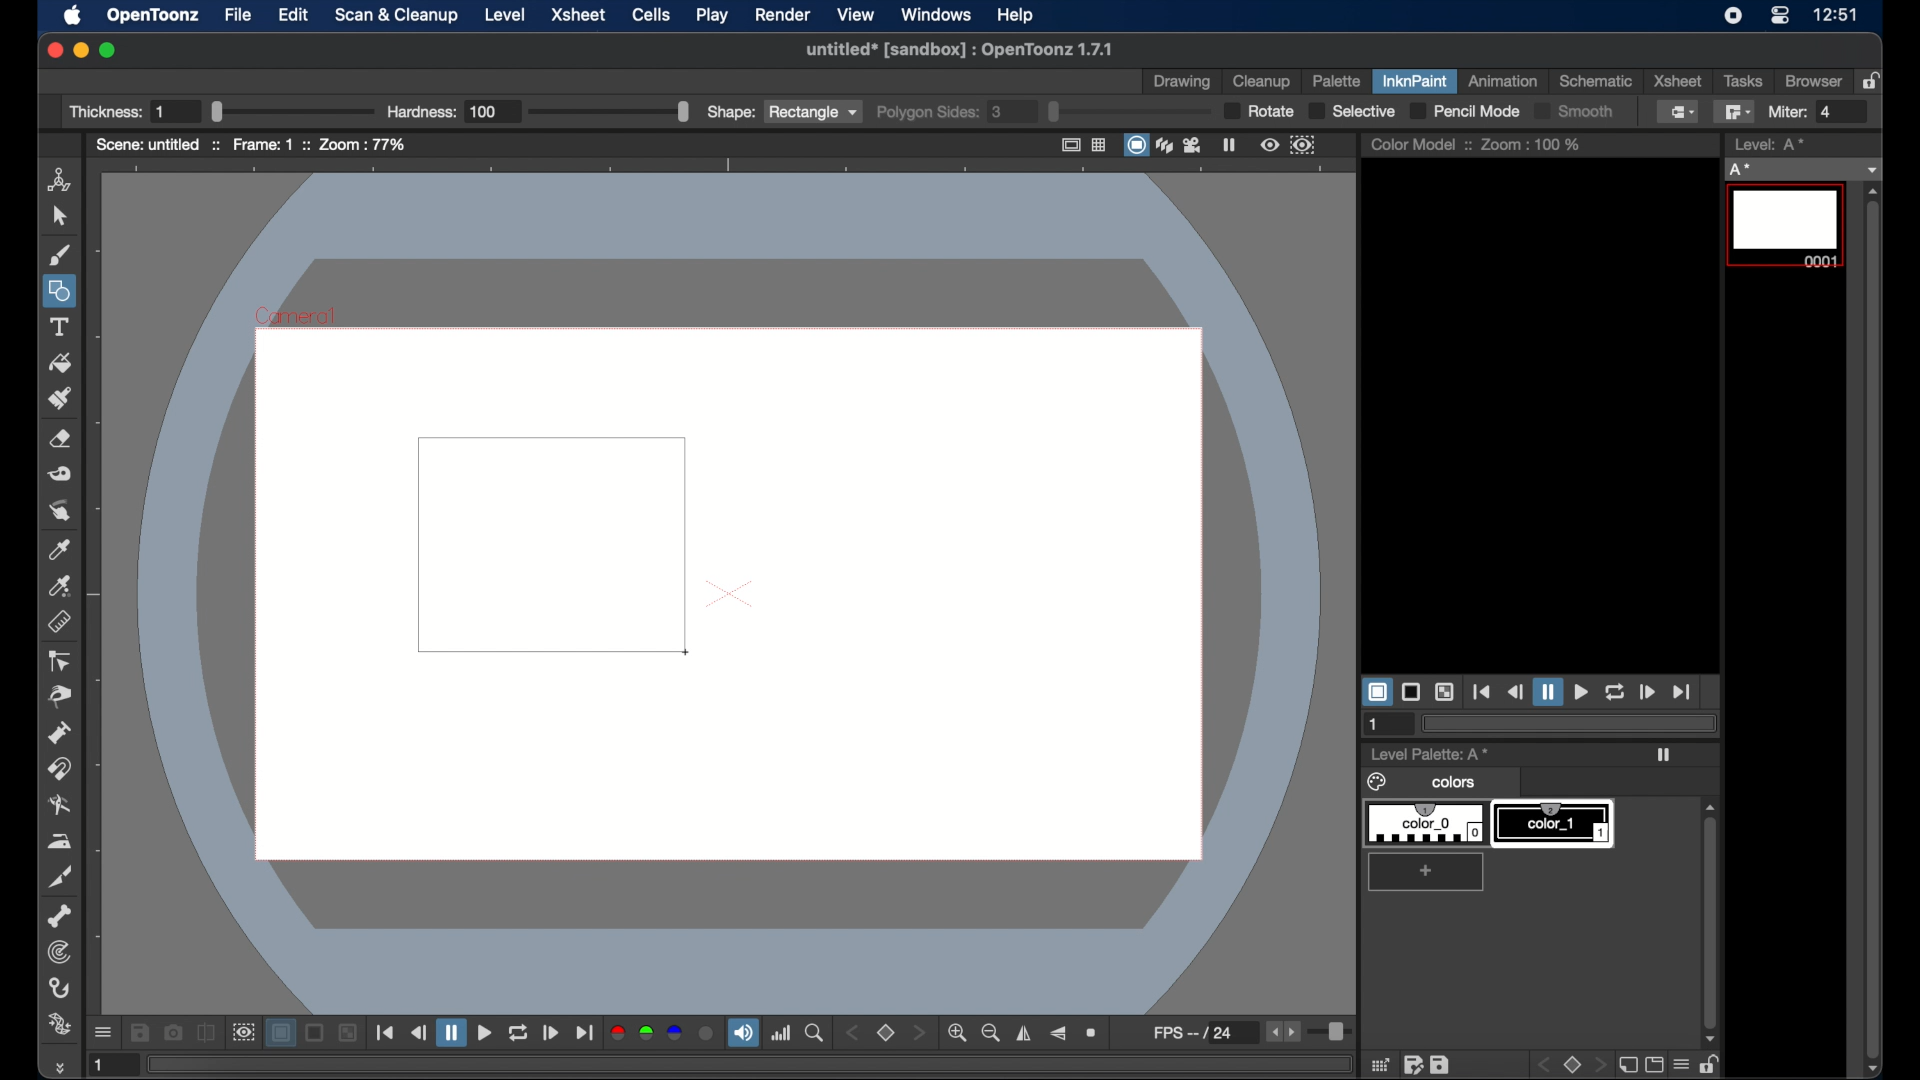 The height and width of the screenshot is (1080, 1920). Describe the element at coordinates (505, 15) in the screenshot. I see `level` at that location.